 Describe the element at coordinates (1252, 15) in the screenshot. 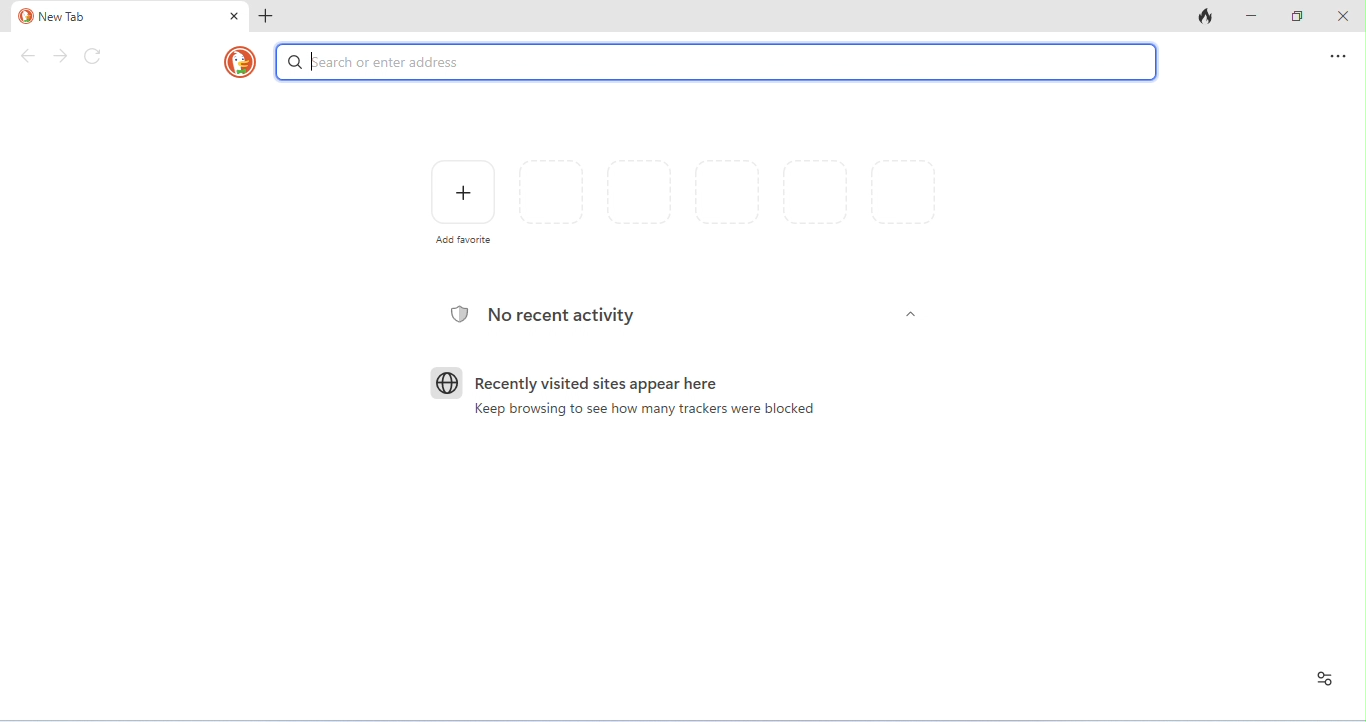

I see `minimize` at that location.